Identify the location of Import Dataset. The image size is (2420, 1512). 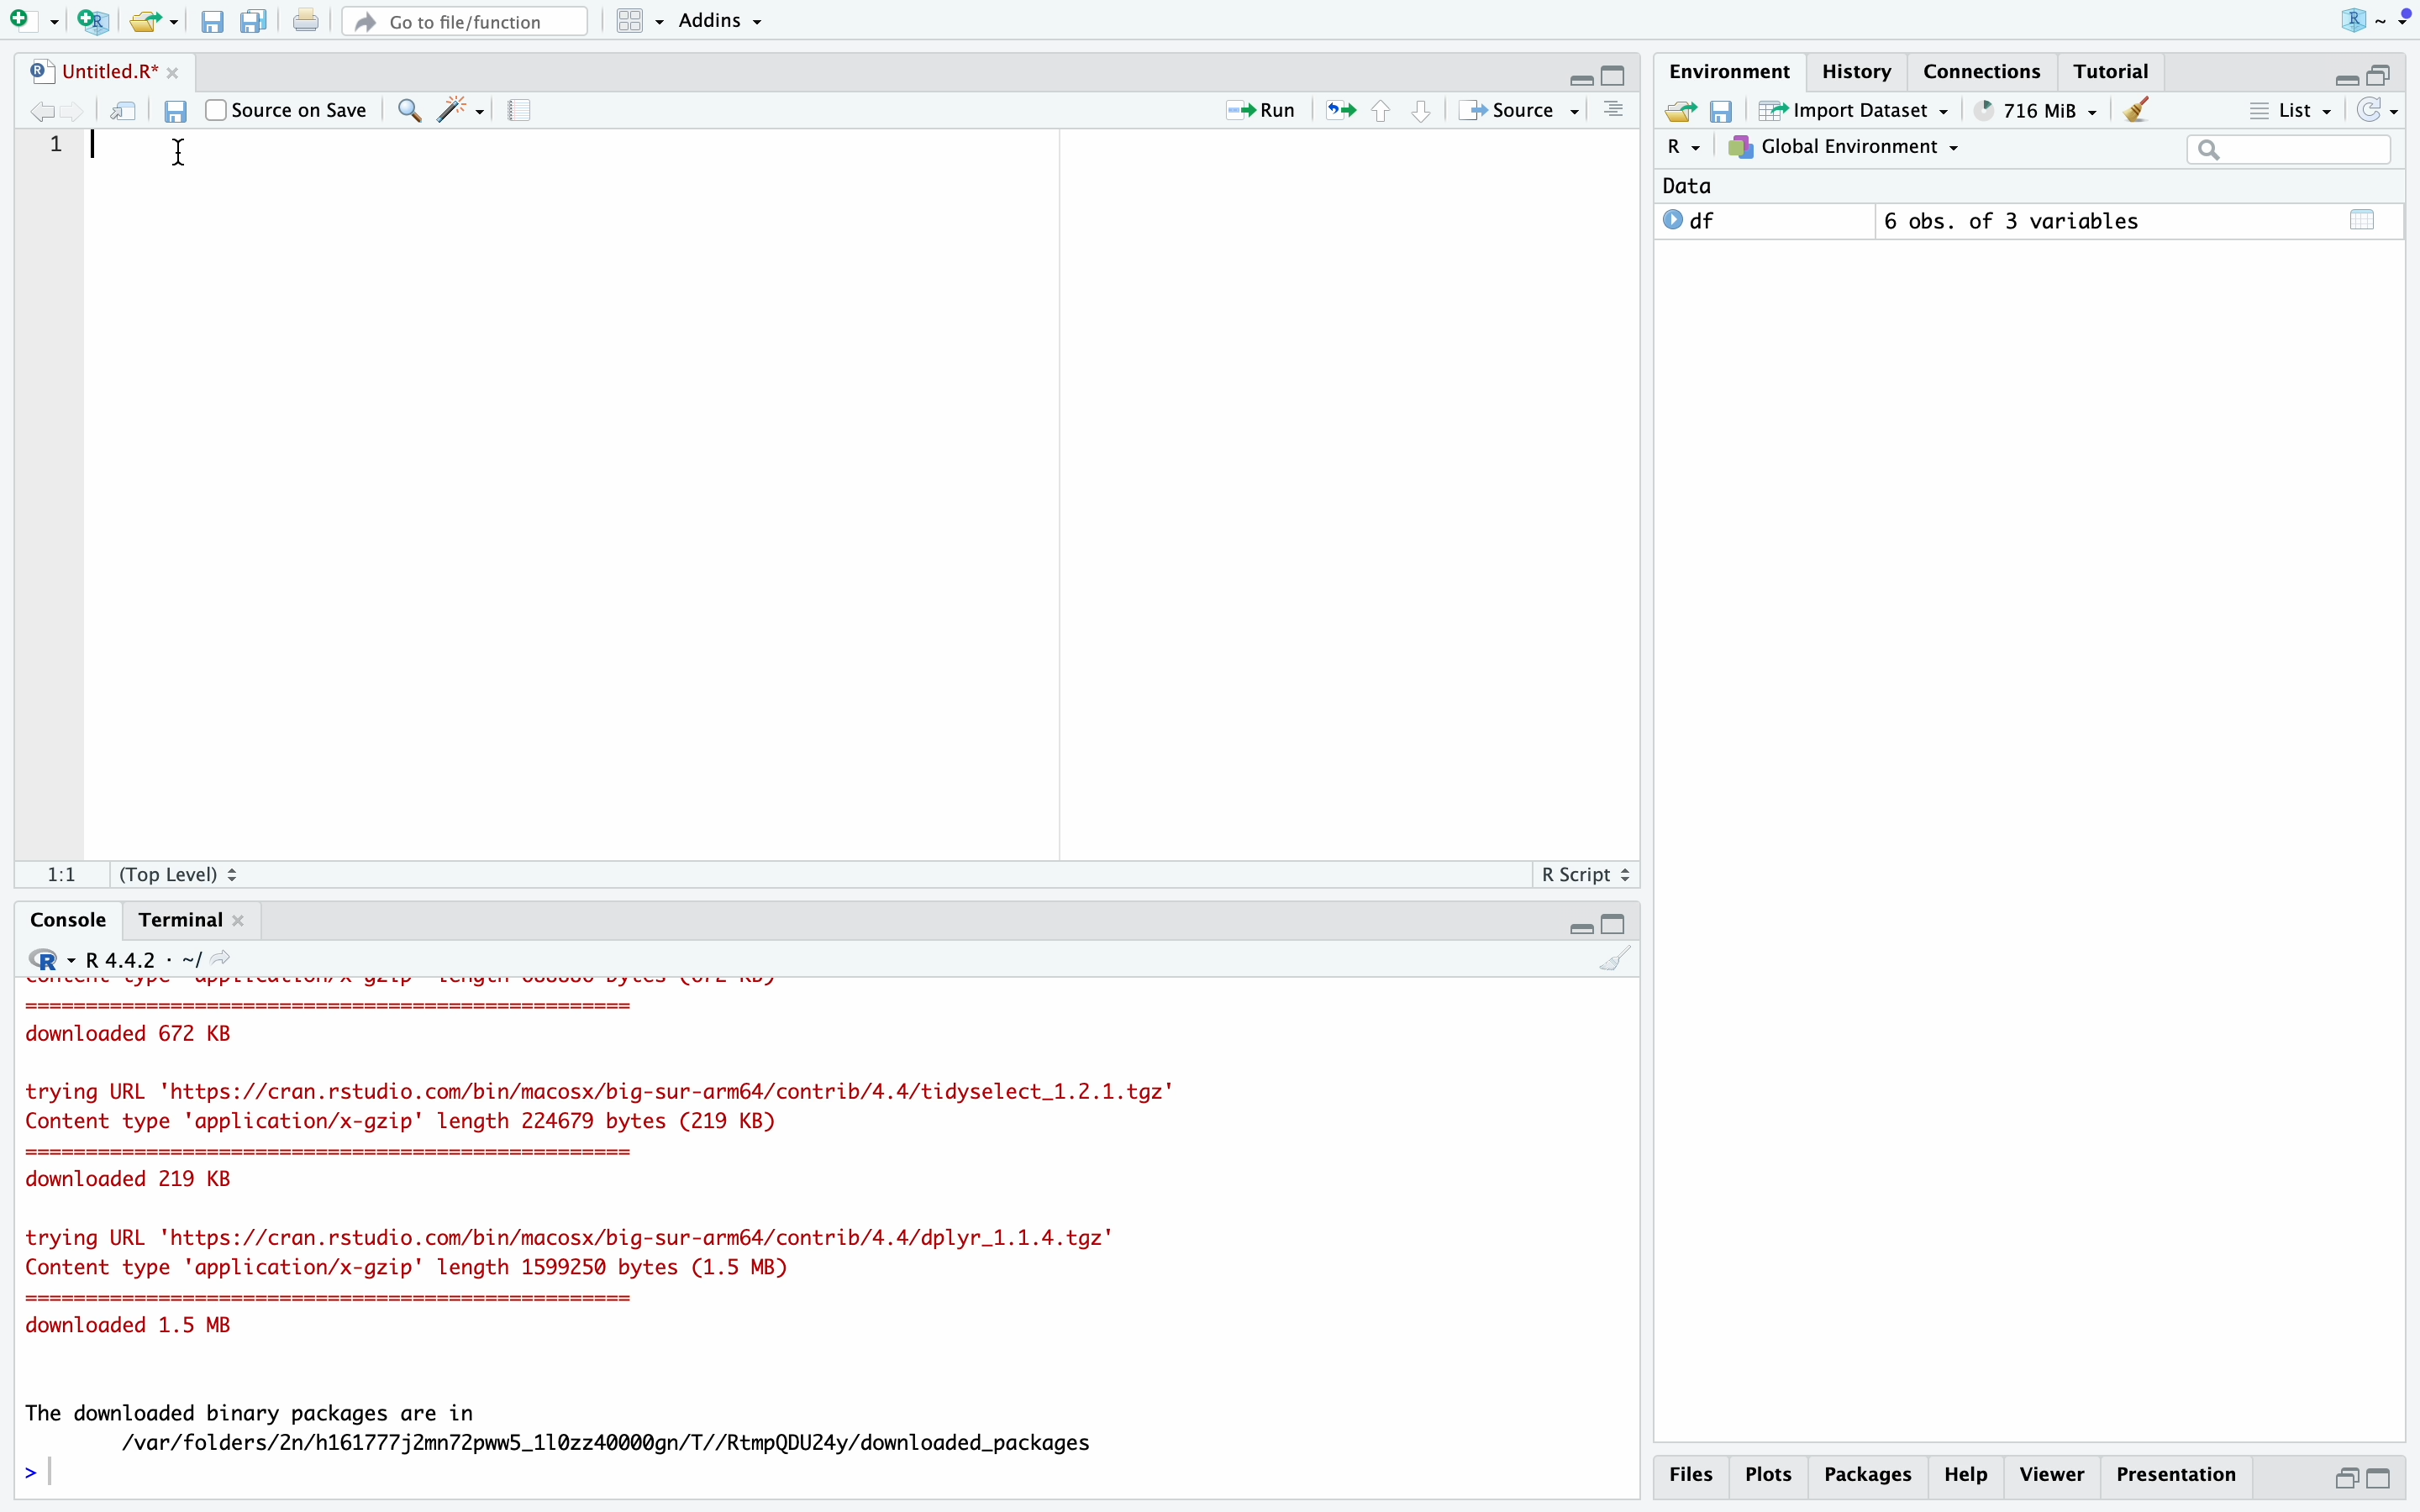
(1857, 109).